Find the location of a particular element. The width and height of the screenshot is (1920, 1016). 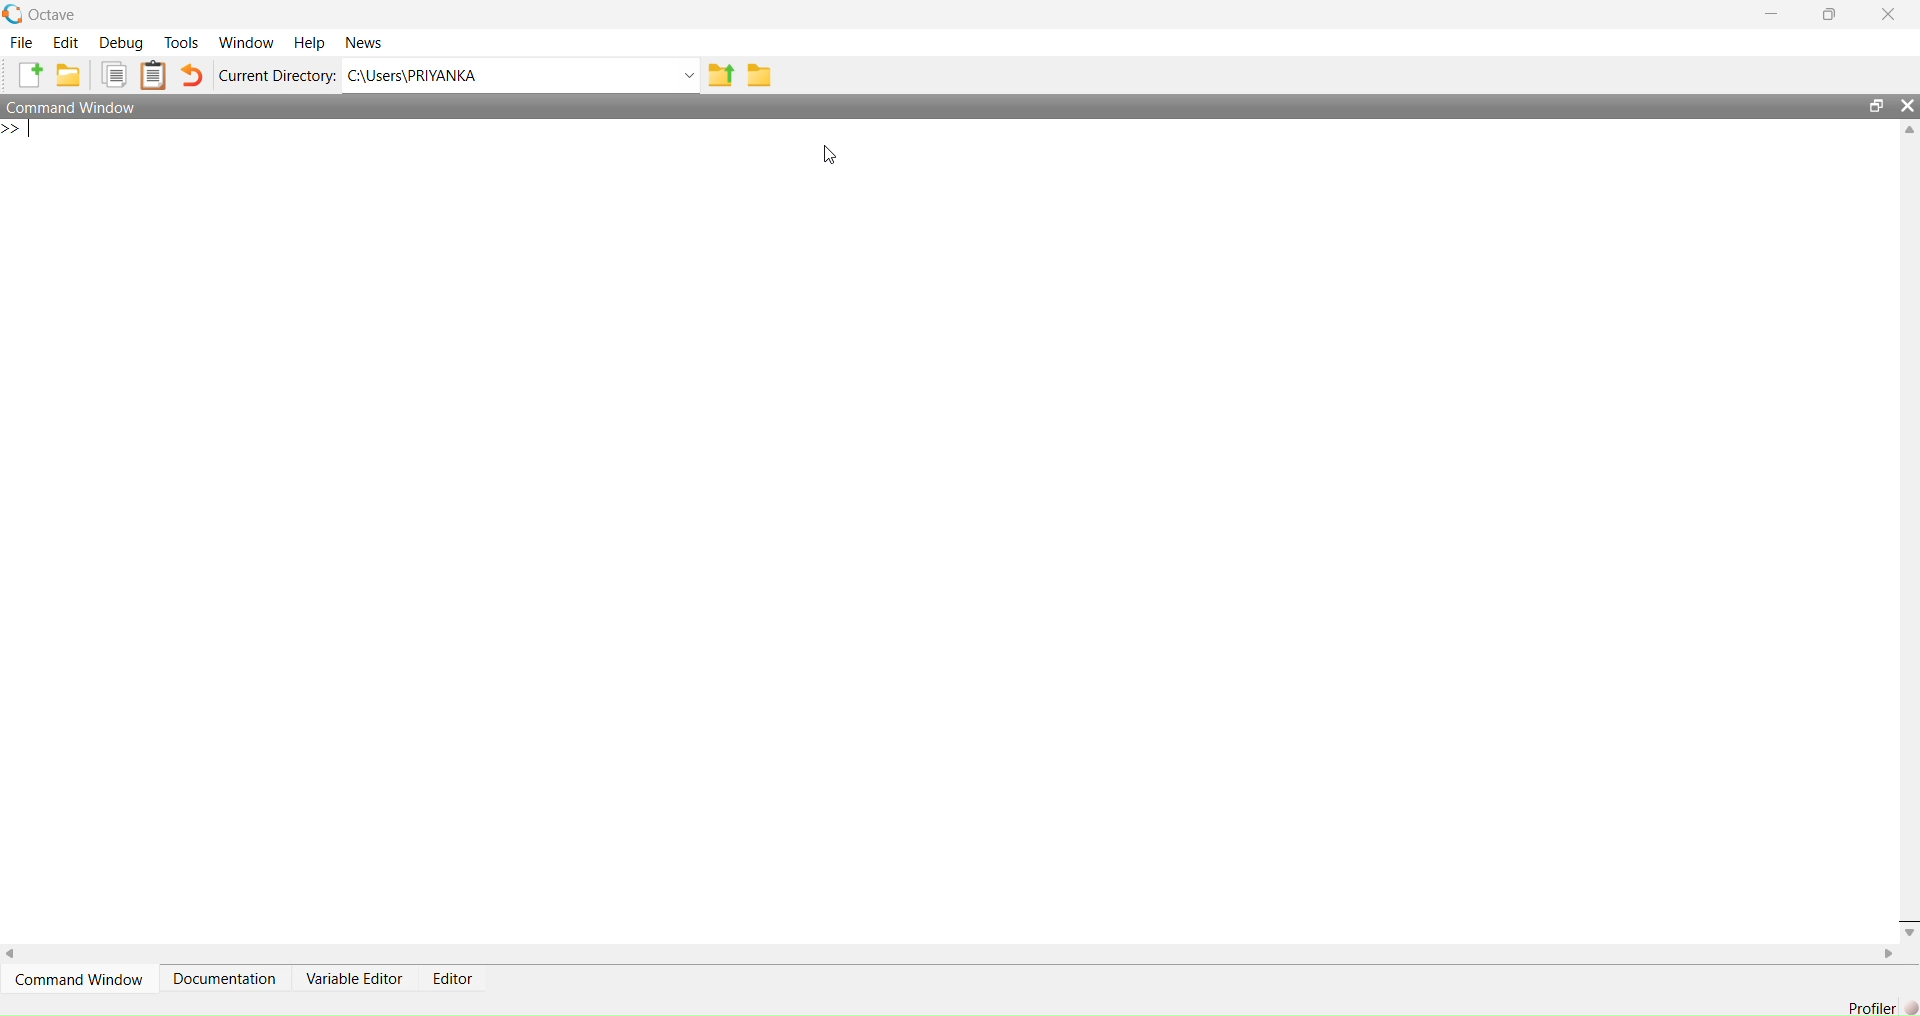

Scroll up  is located at coordinates (1908, 133).